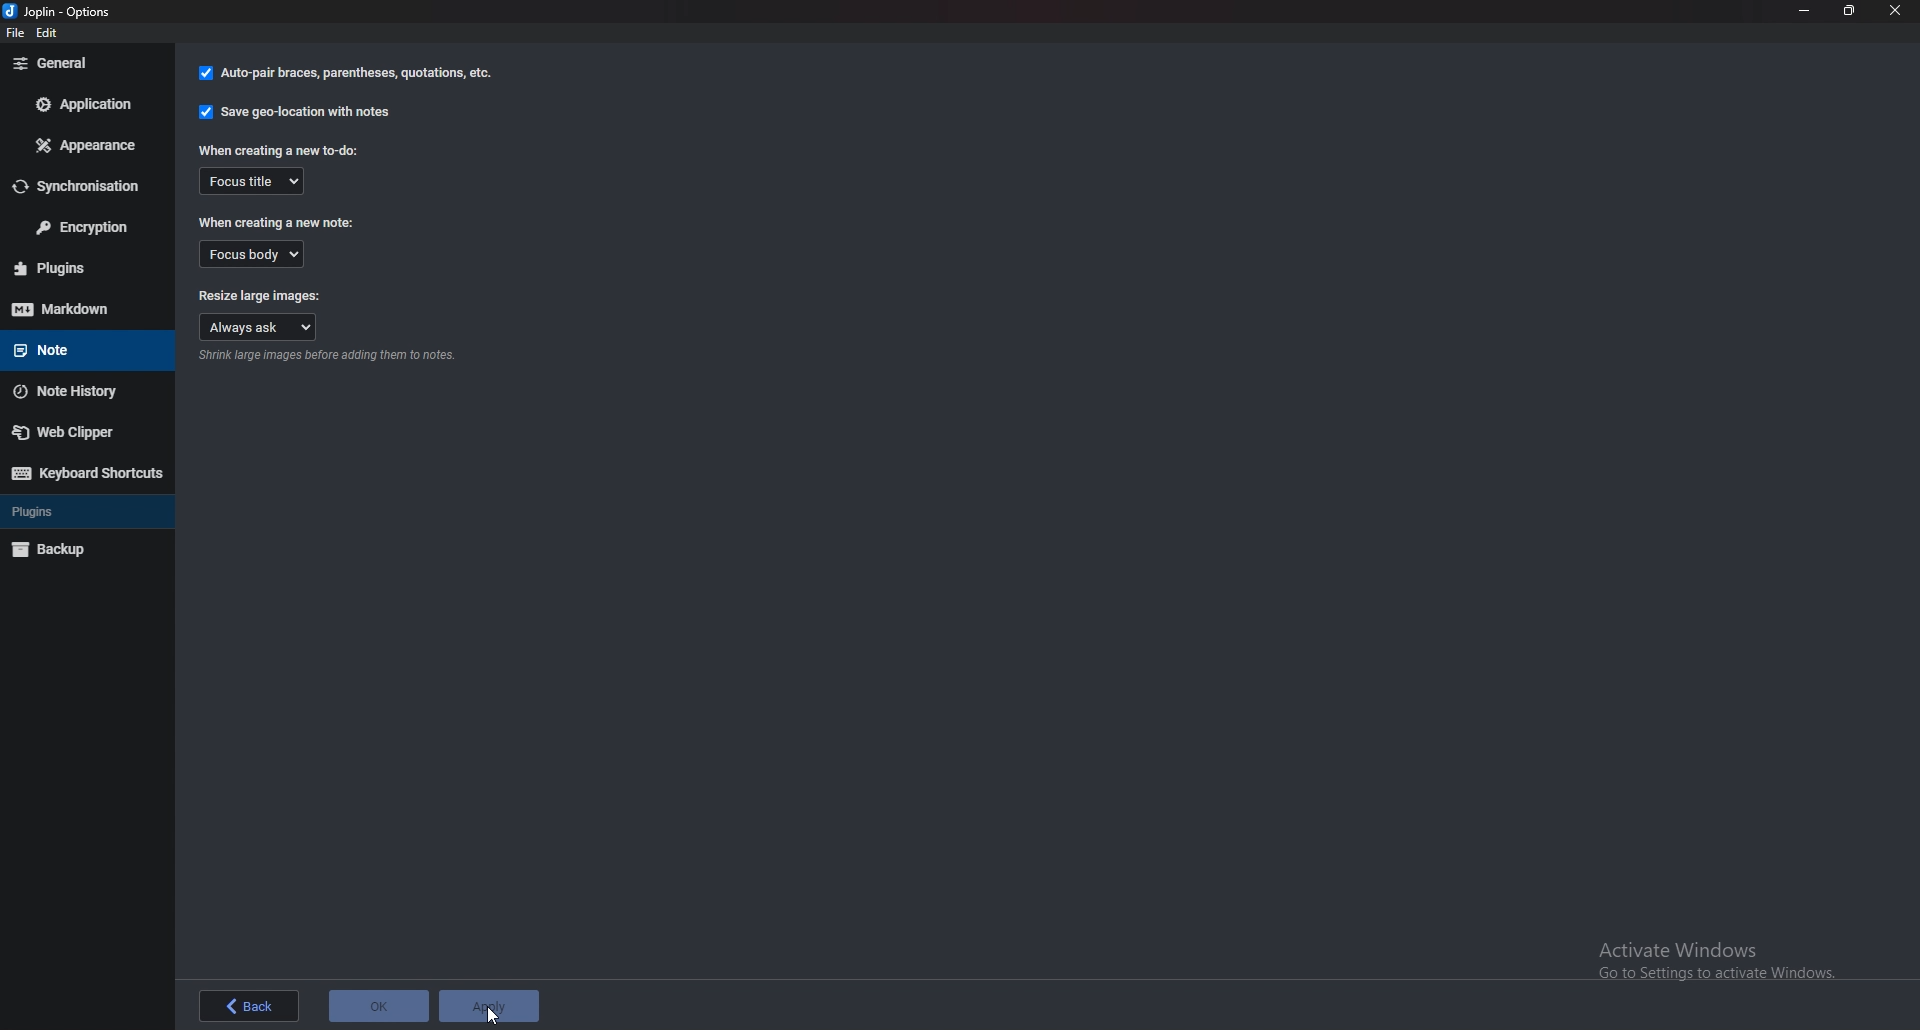 Image resolution: width=1920 pixels, height=1030 pixels. I want to click on Resize large images, so click(279, 296).